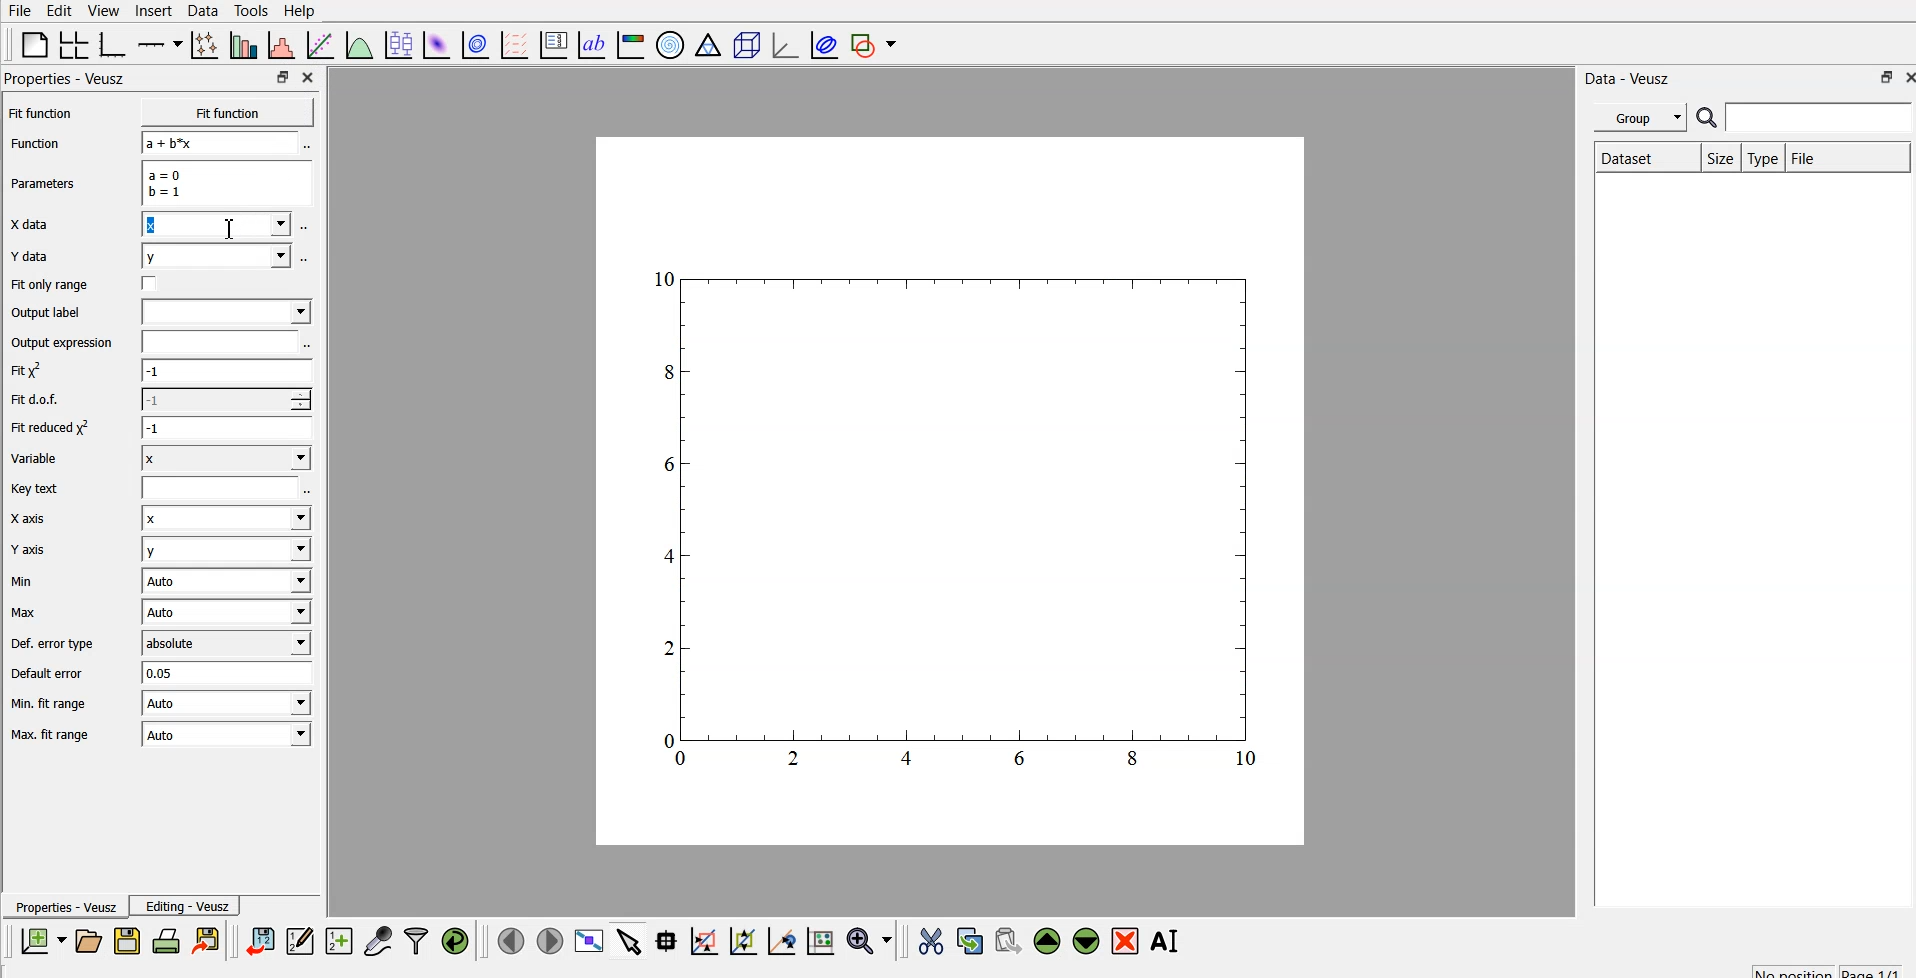 The image size is (1916, 978). Describe the element at coordinates (228, 549) in the screenshot. I see `y` at that location.